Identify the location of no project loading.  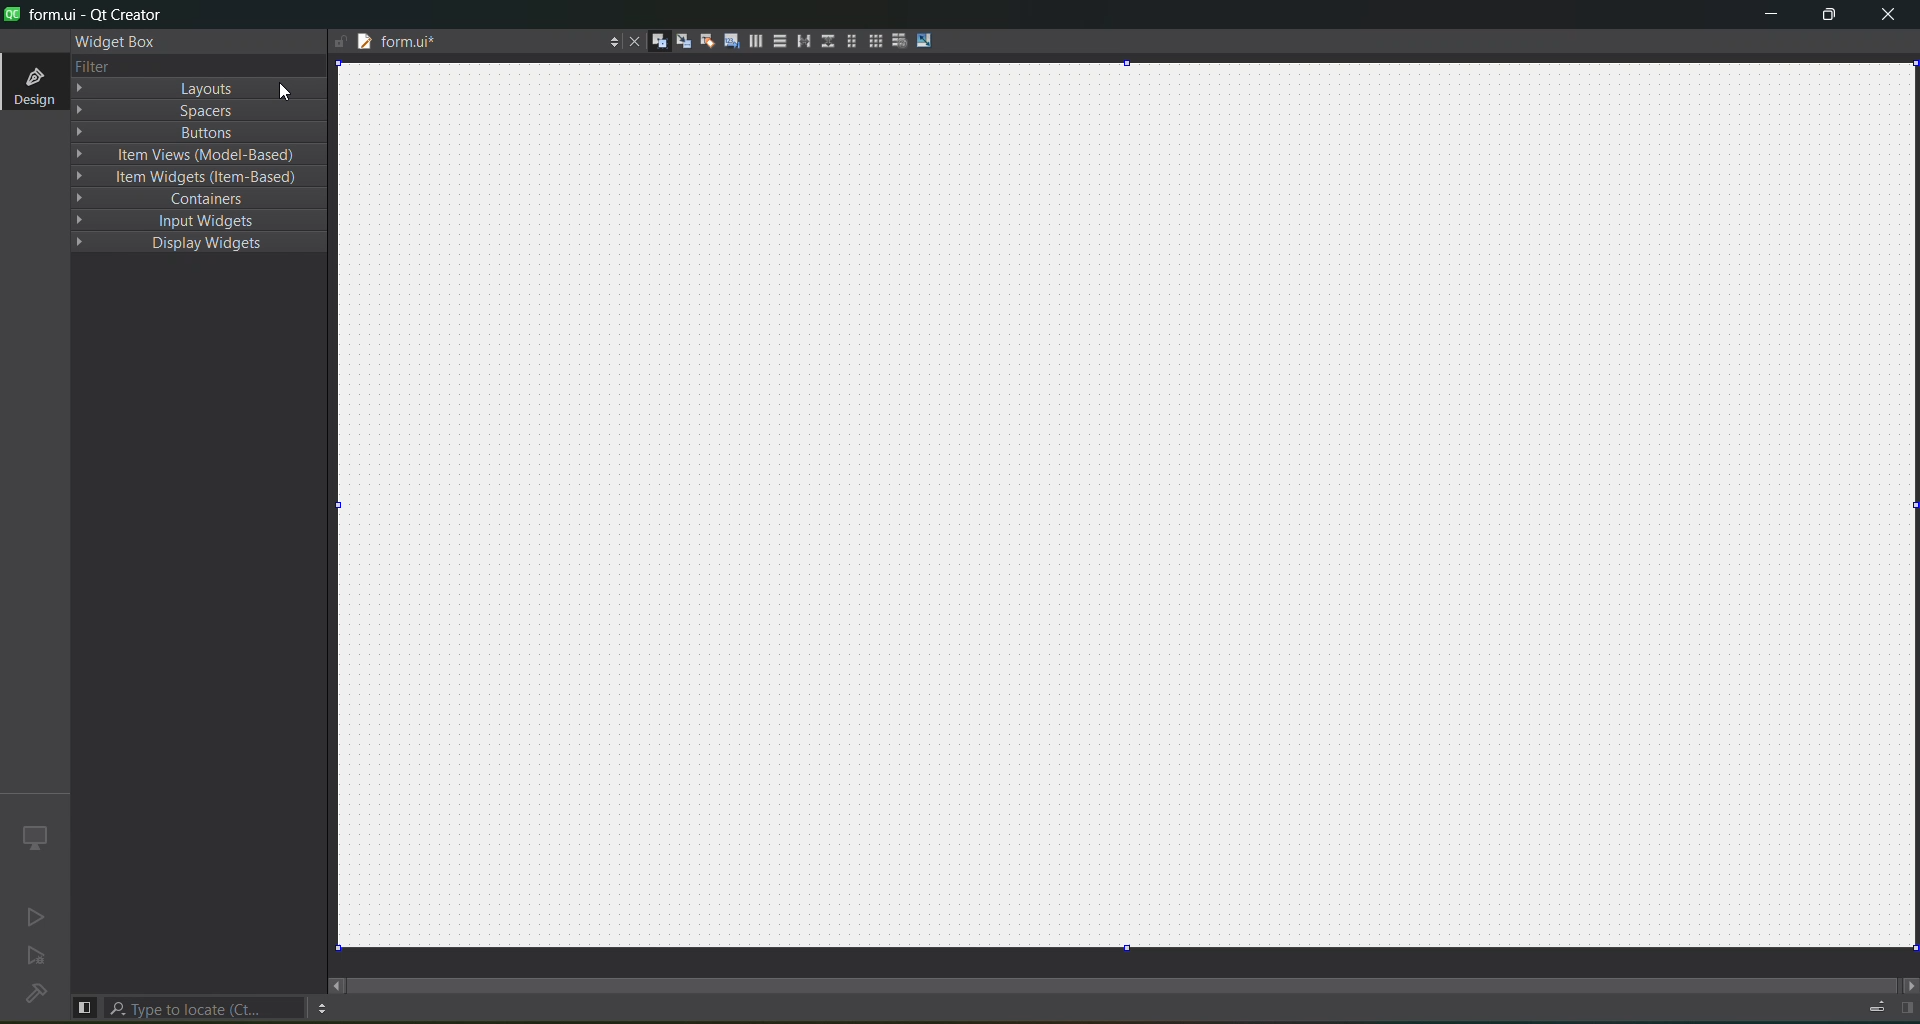
(32, 995).